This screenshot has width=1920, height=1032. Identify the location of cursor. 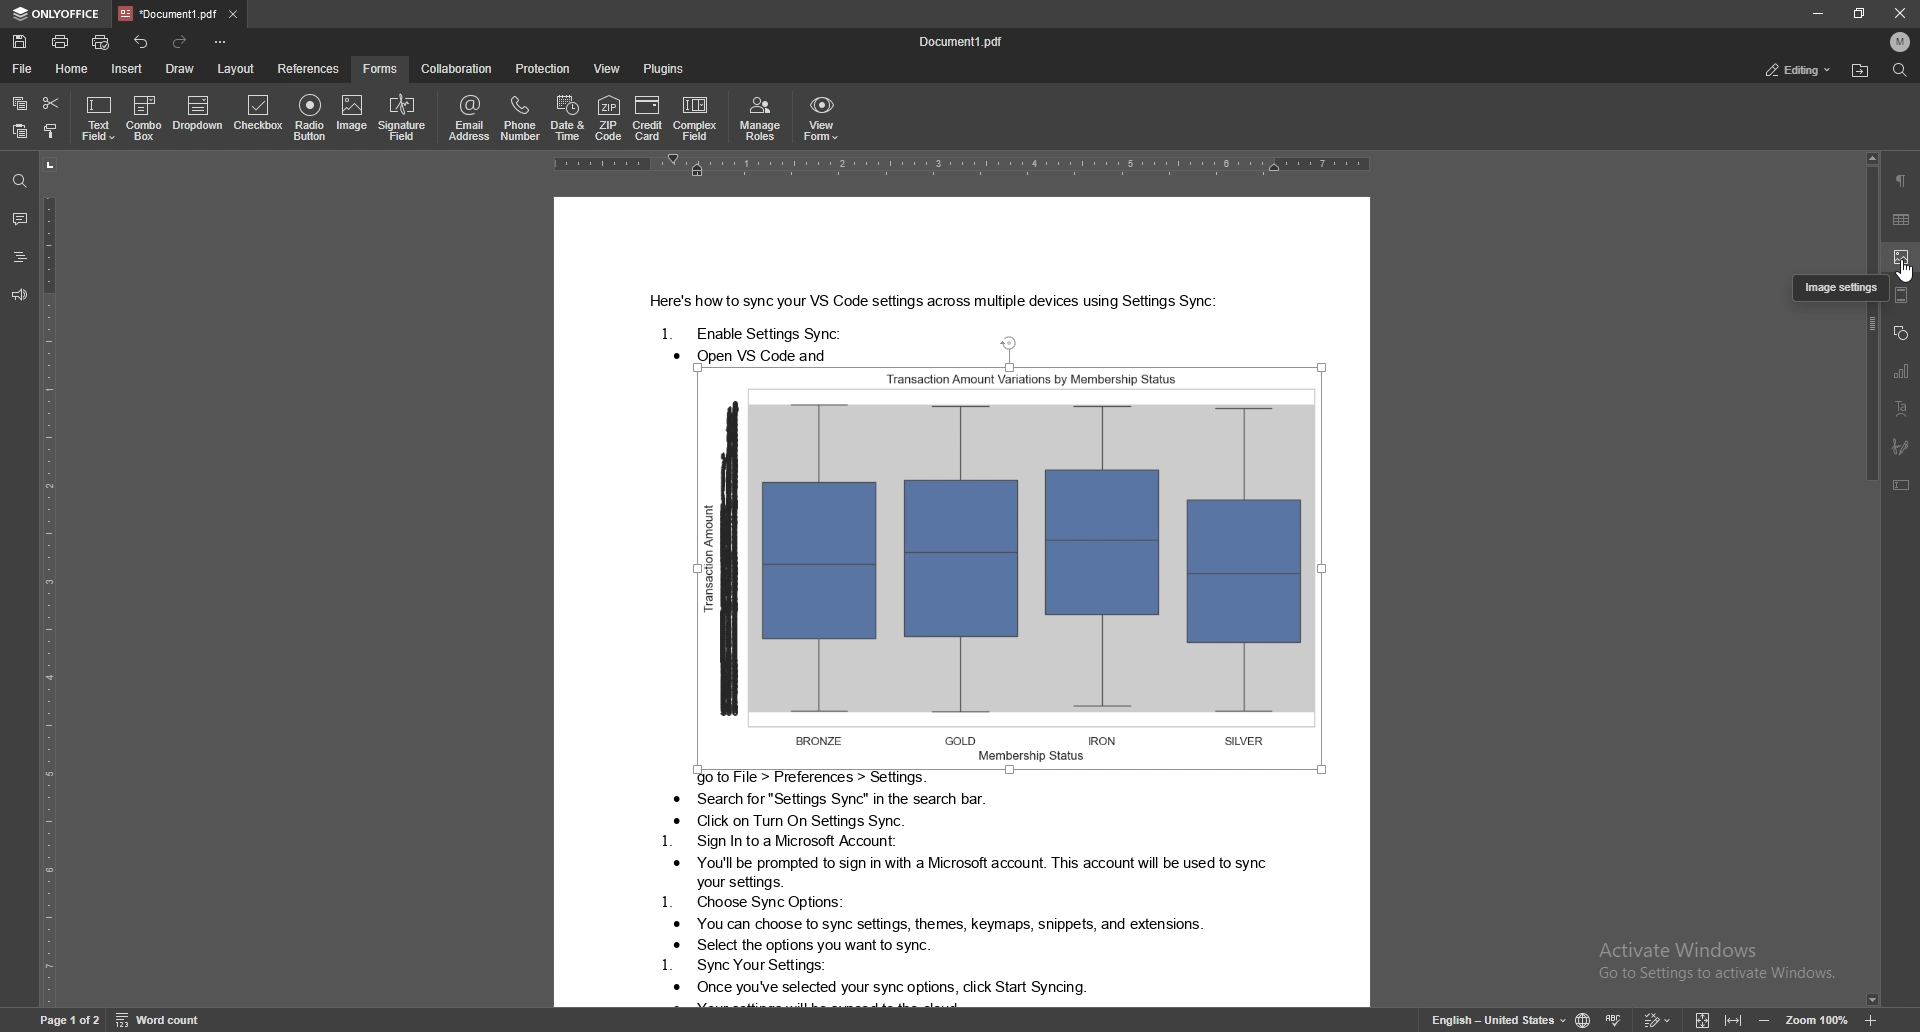
(1904, 274).